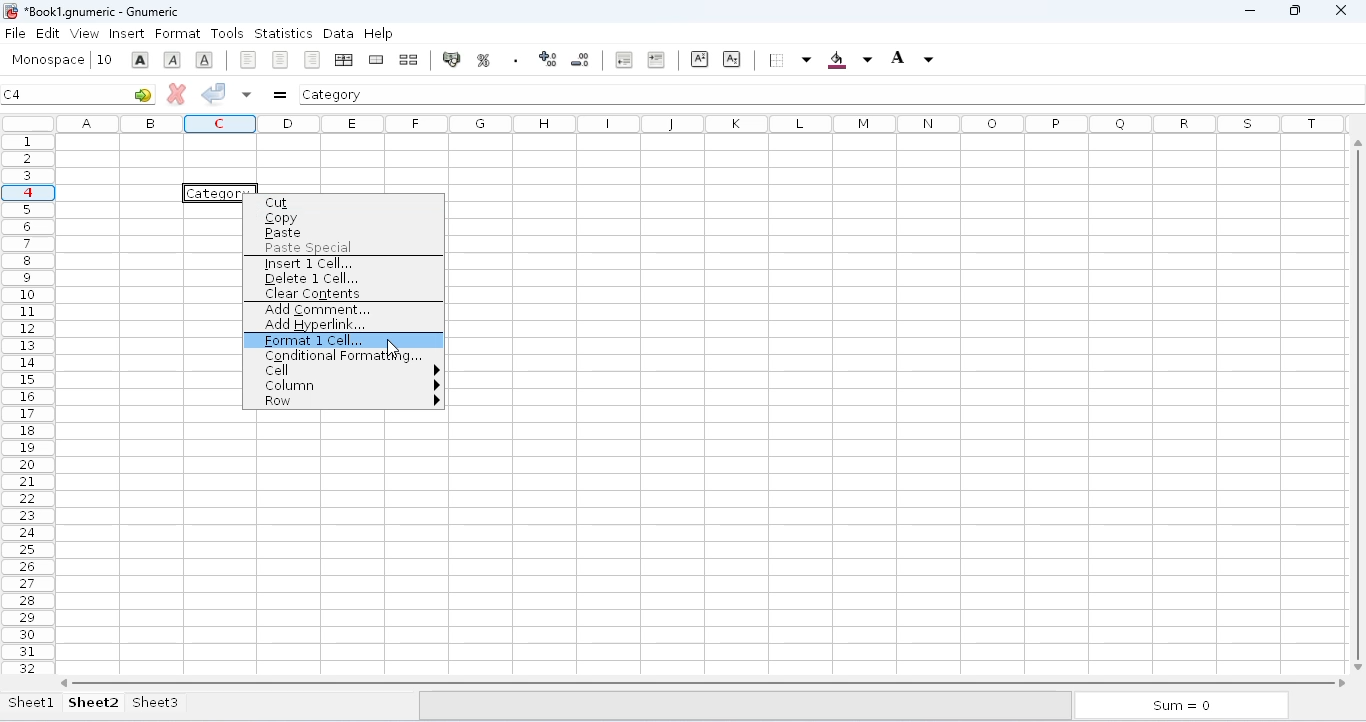 The width and height of the screenshot is (1366, 722). What do you see at coordinates (343, 60) in the screenshot?
I see `center horizontally across the selection` at bounding box center [343, 60].